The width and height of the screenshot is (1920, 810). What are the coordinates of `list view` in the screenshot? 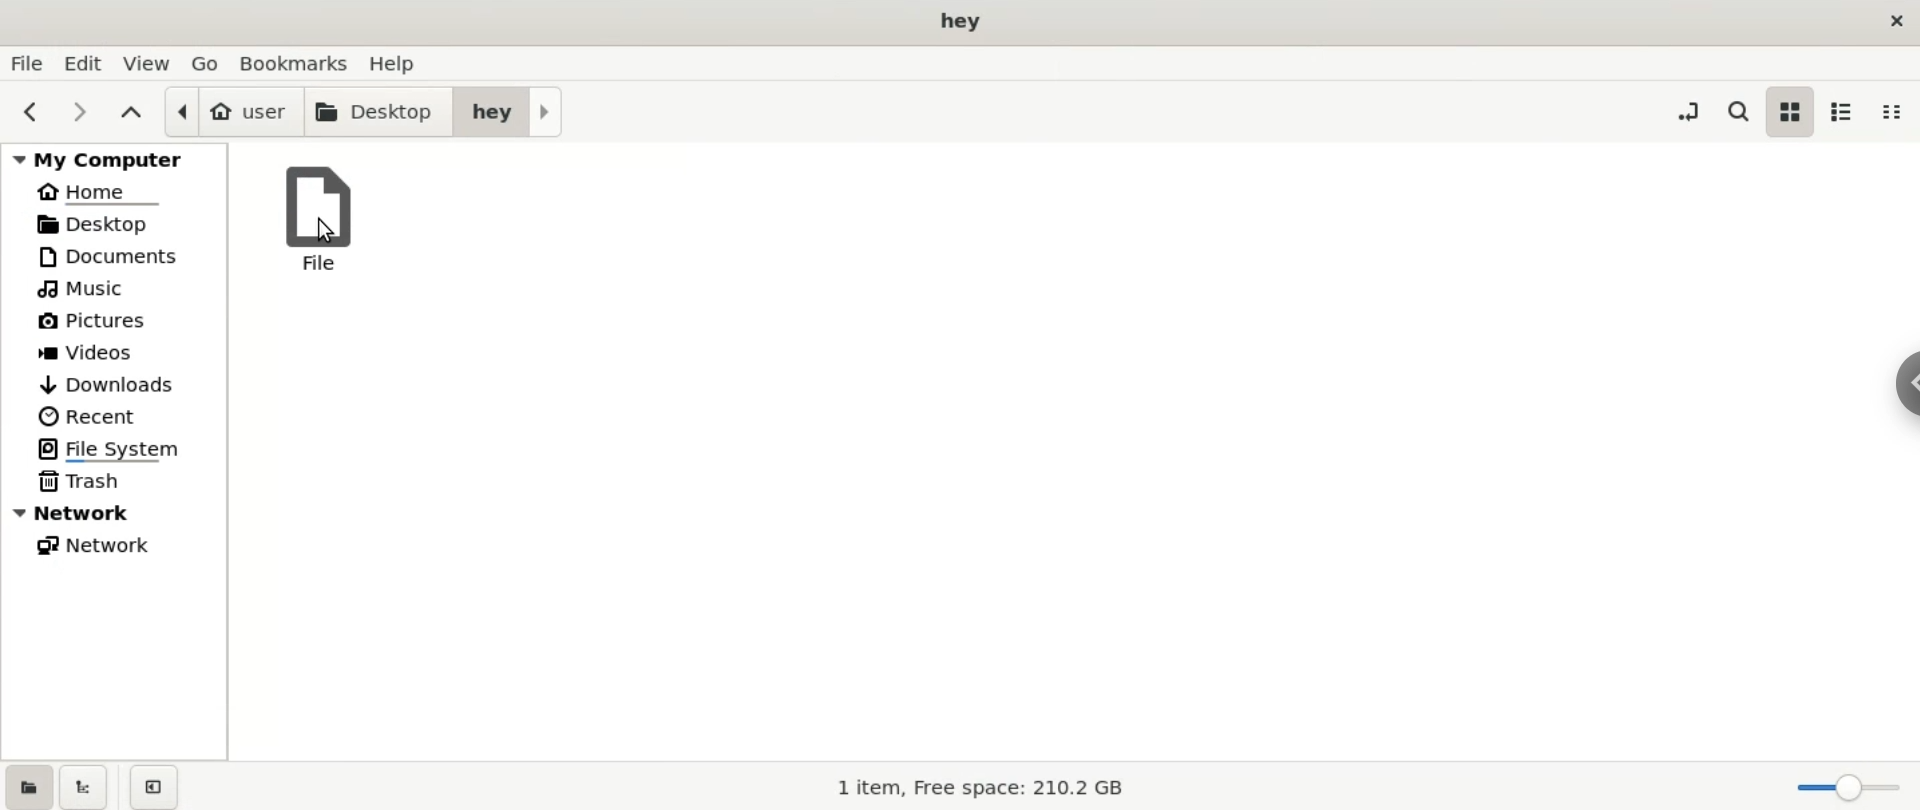 It's located at (1846, 112).